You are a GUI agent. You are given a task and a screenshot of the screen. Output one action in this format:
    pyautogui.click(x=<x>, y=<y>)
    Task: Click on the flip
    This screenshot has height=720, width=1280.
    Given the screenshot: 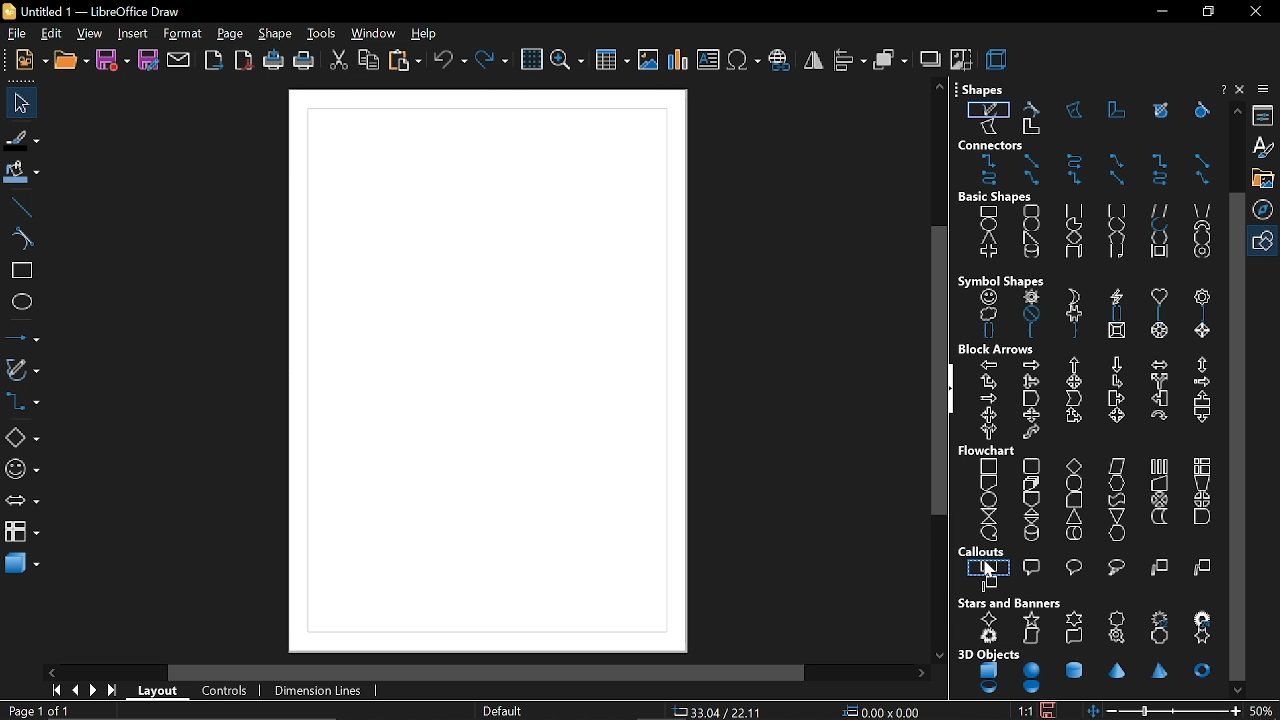 What is the action you would take?
    pyautogui.click(x=814, y=61)
    